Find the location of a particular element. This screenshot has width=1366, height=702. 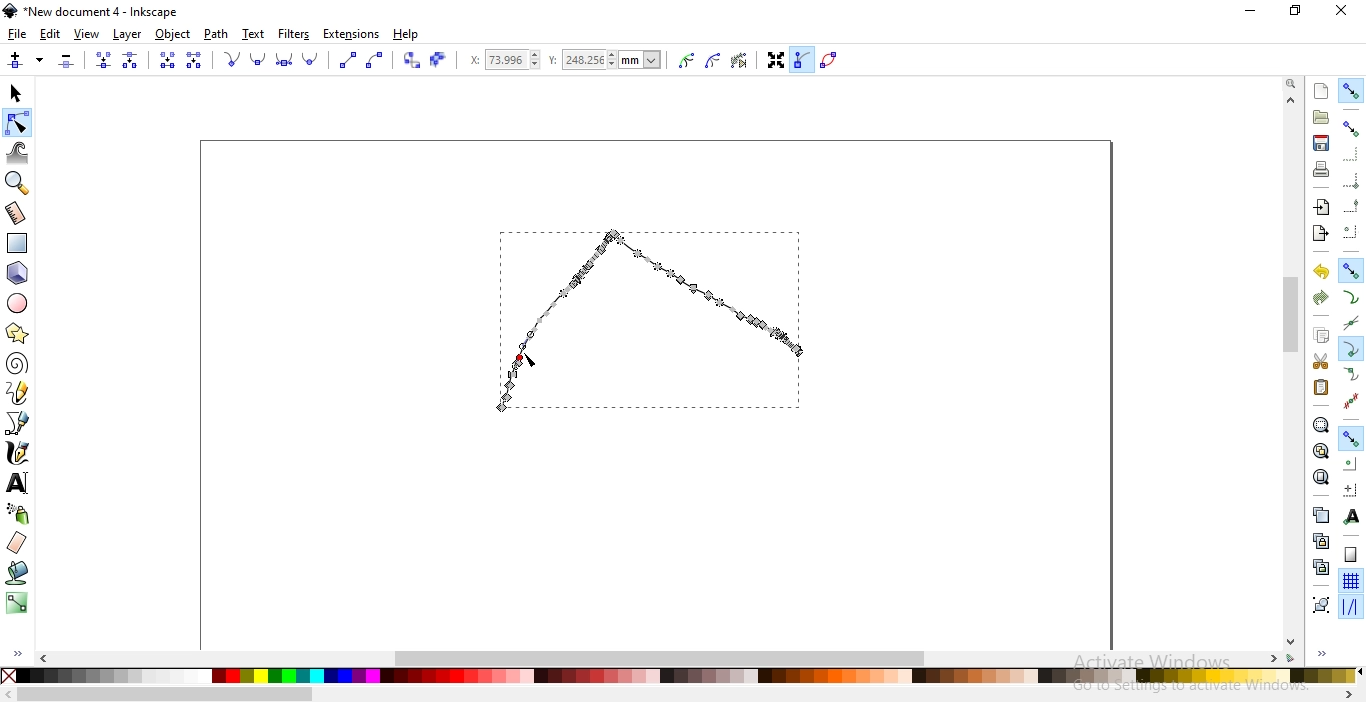

snap to edges of bounding boxes is located at coordinates (1349, 155).